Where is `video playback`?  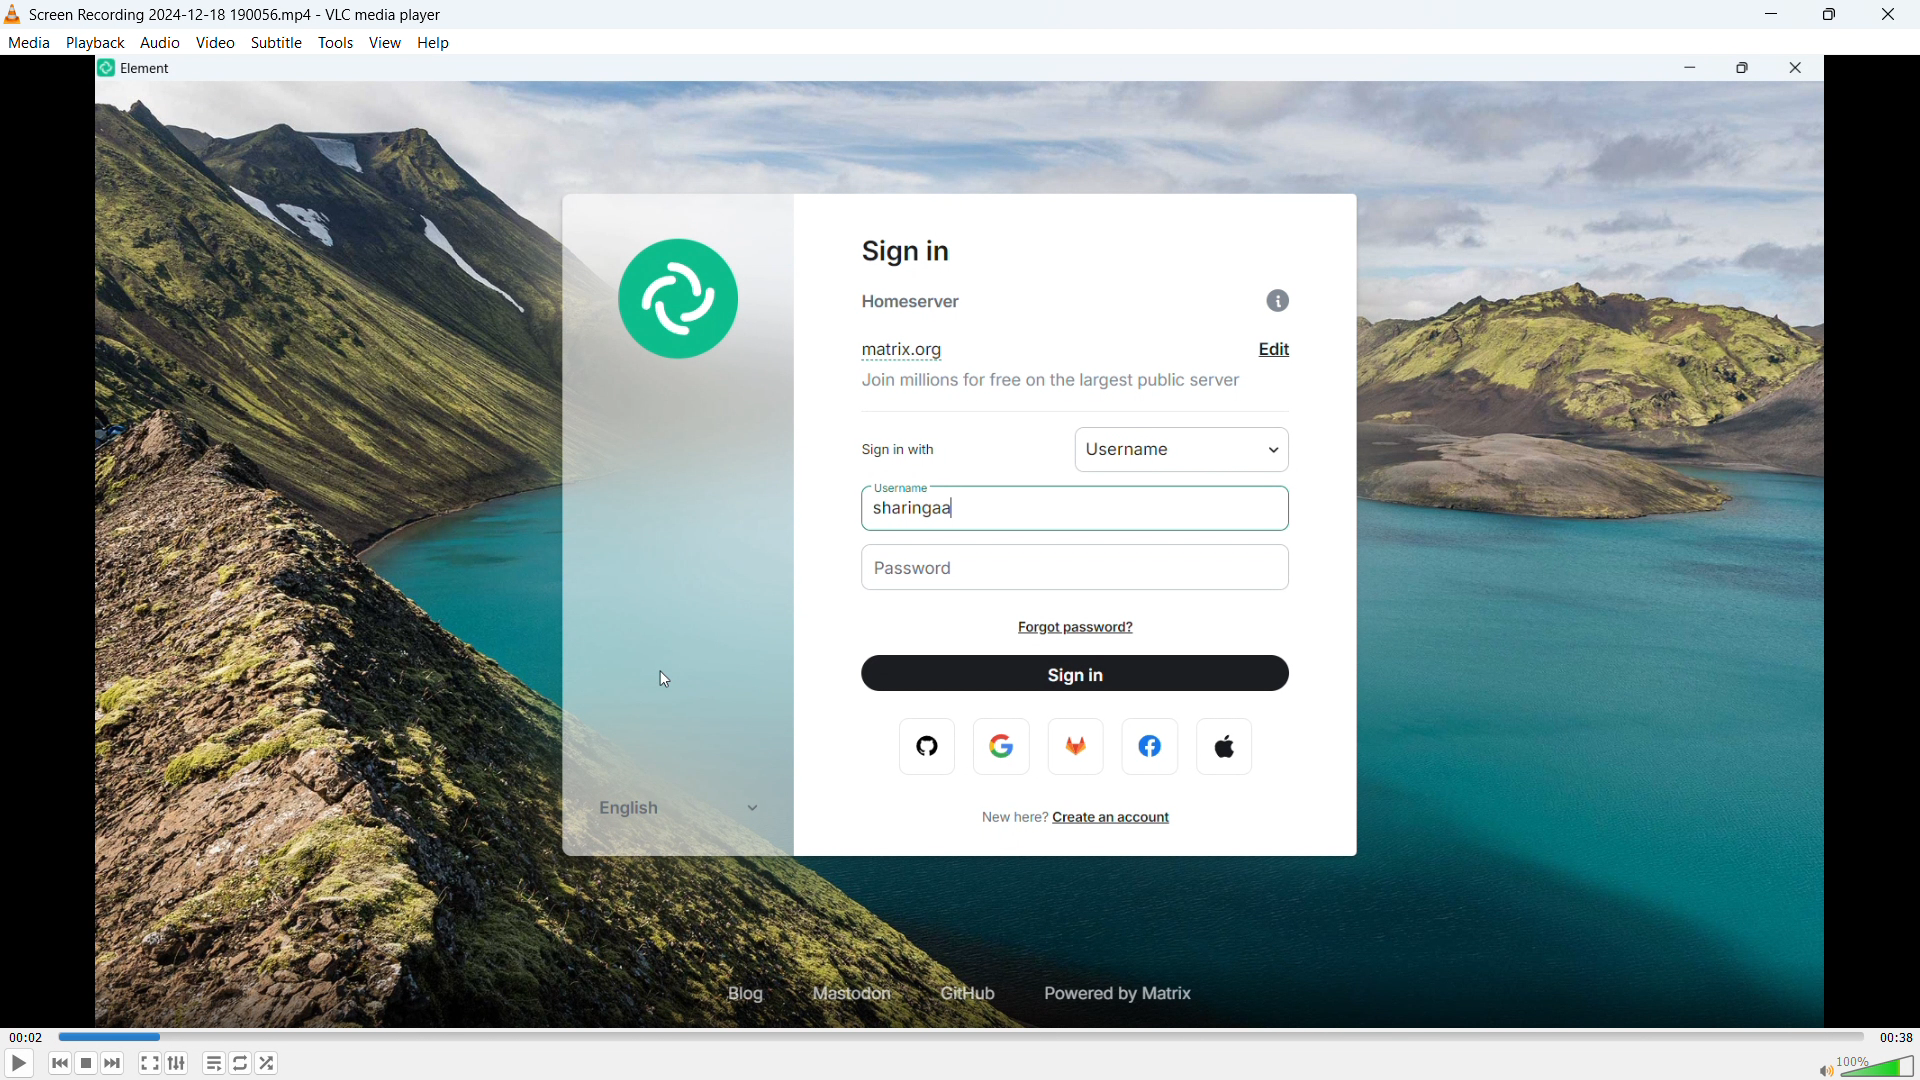 video playback is located at coordinates (955, 540).